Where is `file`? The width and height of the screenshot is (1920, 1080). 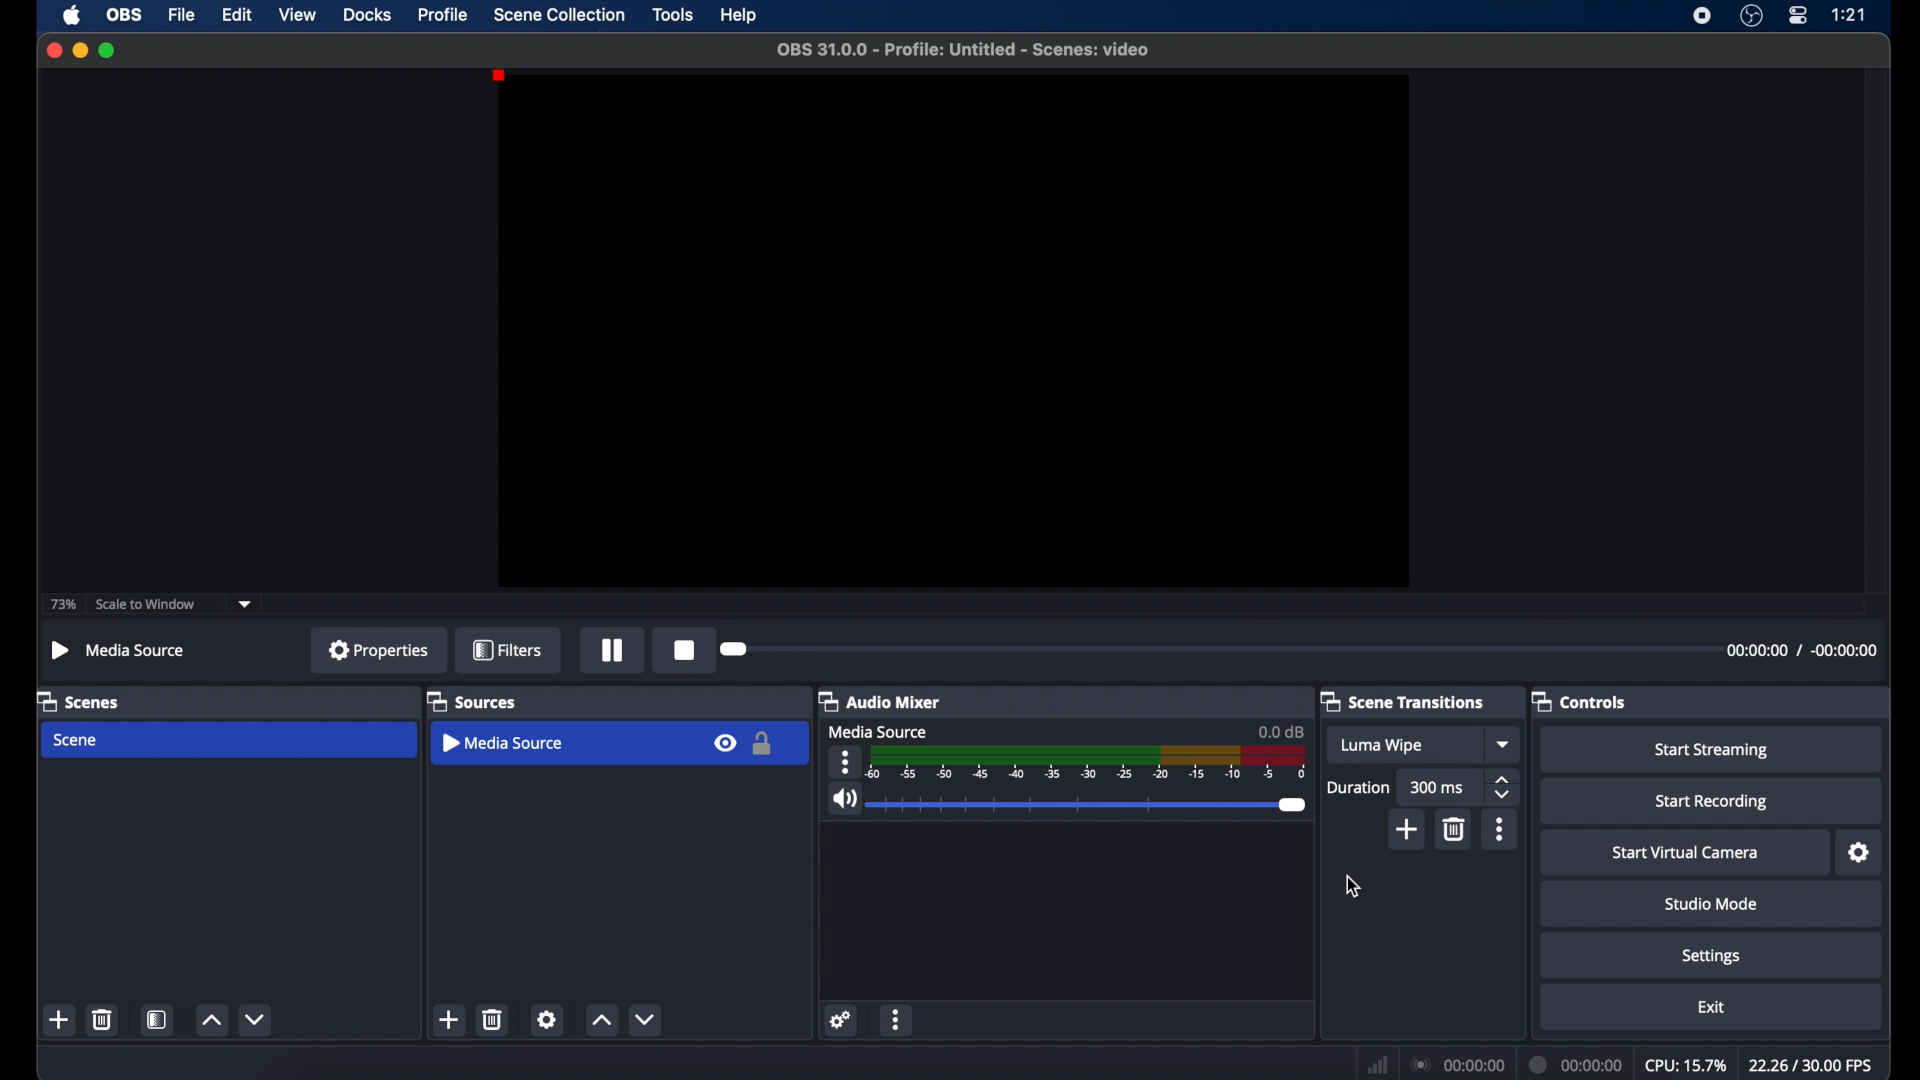 file is located at coordinates (184, 15).